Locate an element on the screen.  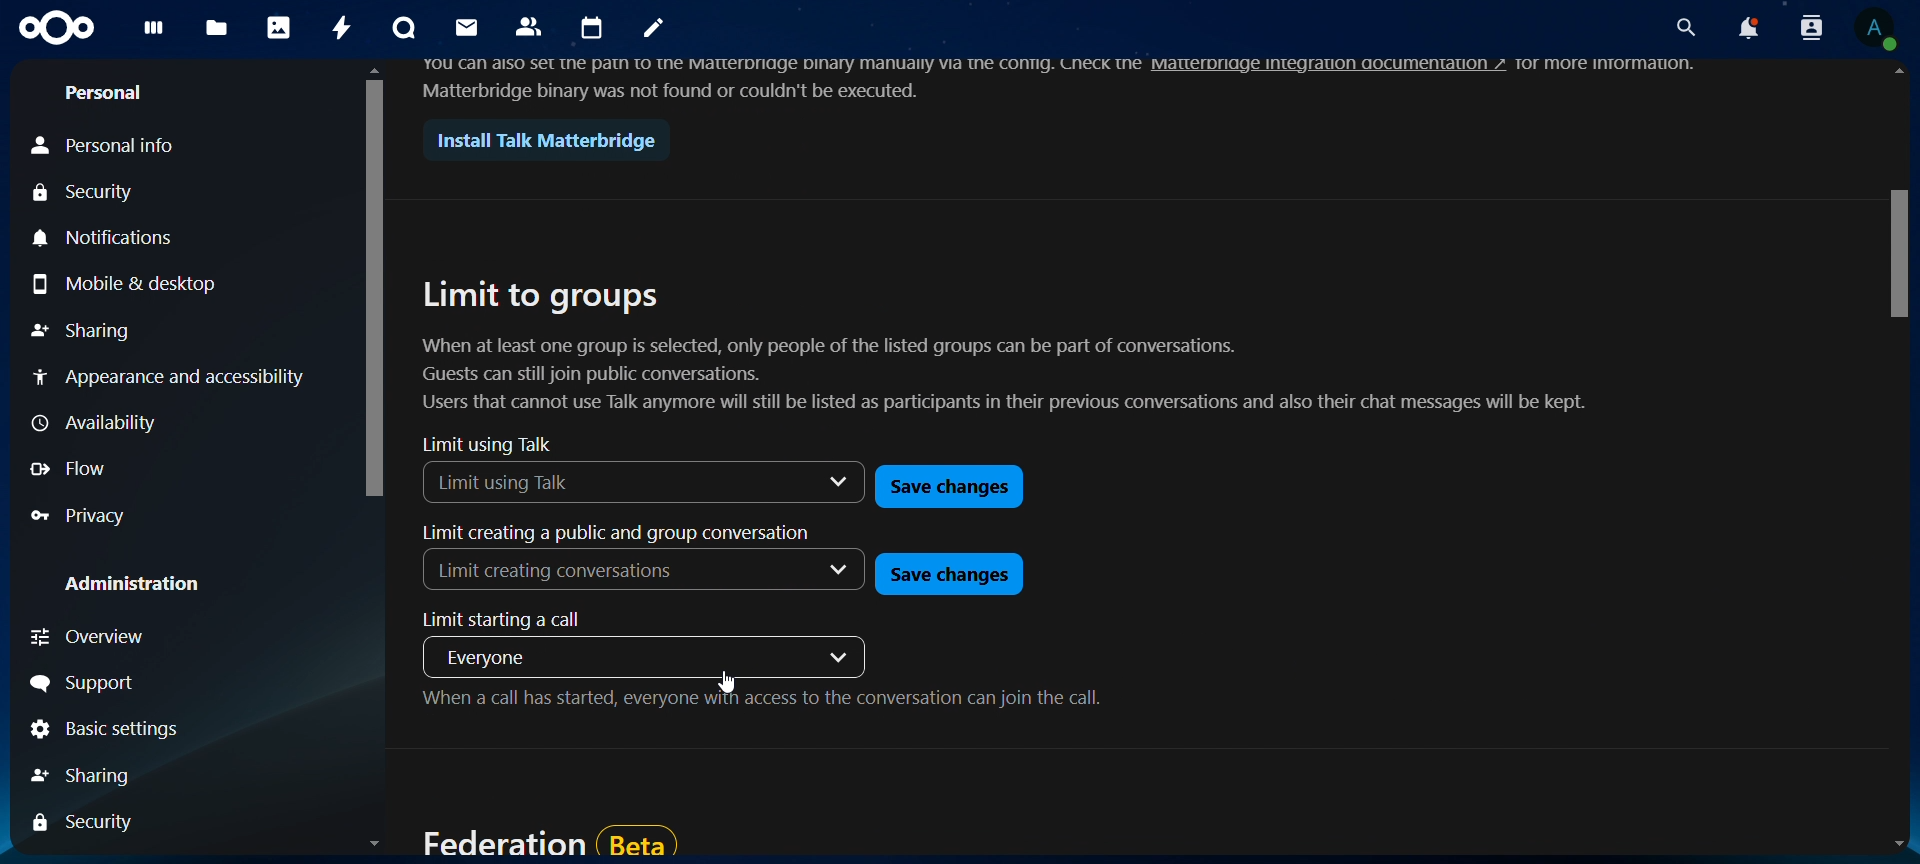
Flow is located at coordinates (76, 472).